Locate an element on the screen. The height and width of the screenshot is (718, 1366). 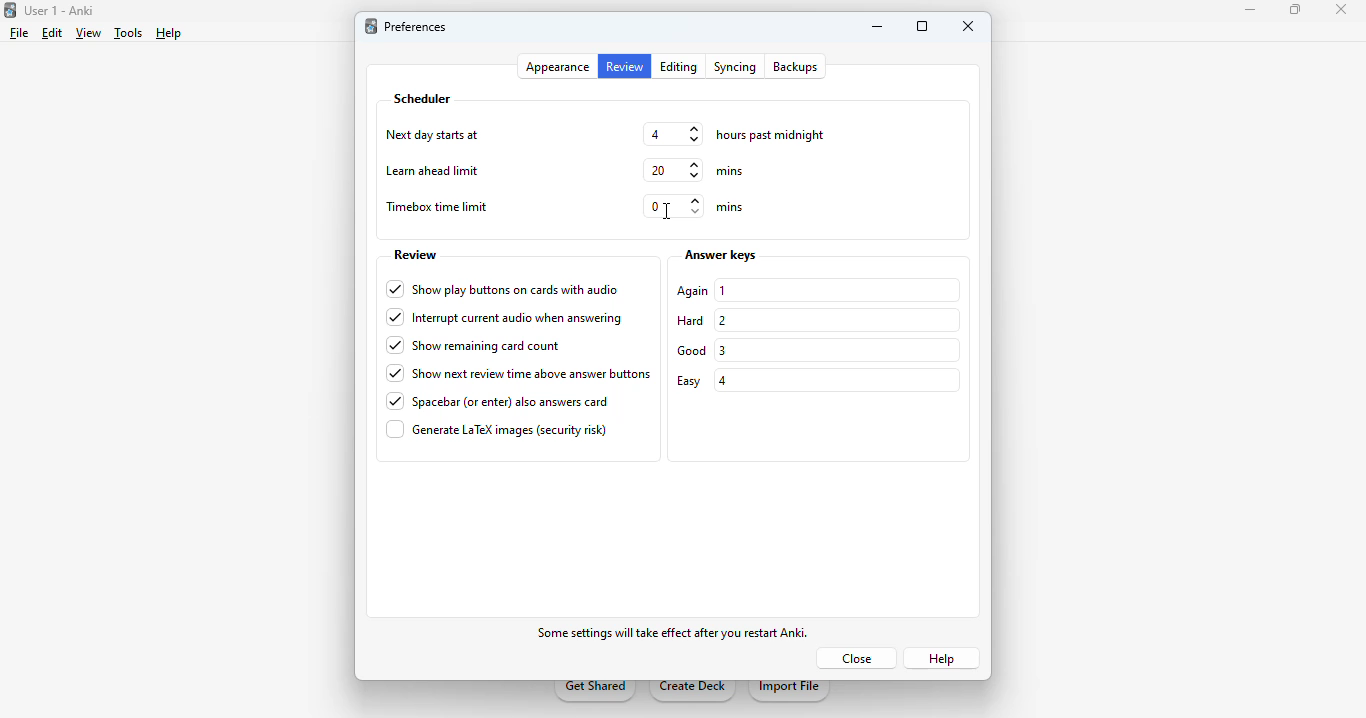
show next review time above answer buttons is located at coordinates (519, 373).